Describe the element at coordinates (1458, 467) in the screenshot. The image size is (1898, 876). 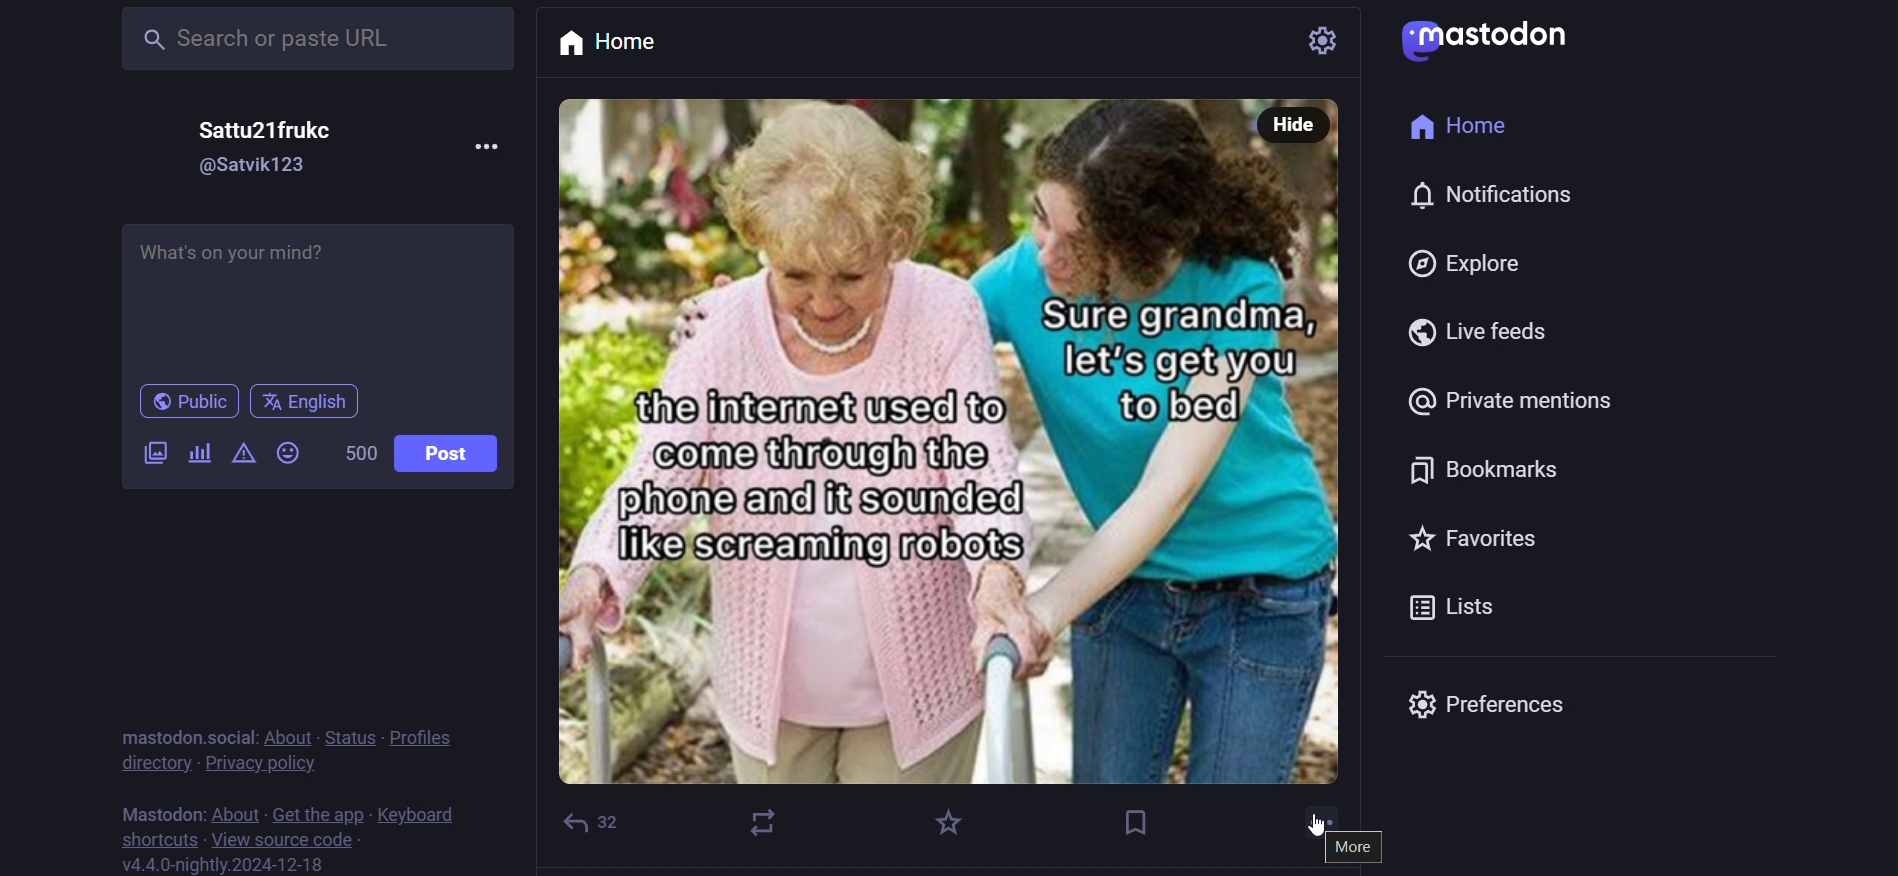
I see `bookmark` at that location.